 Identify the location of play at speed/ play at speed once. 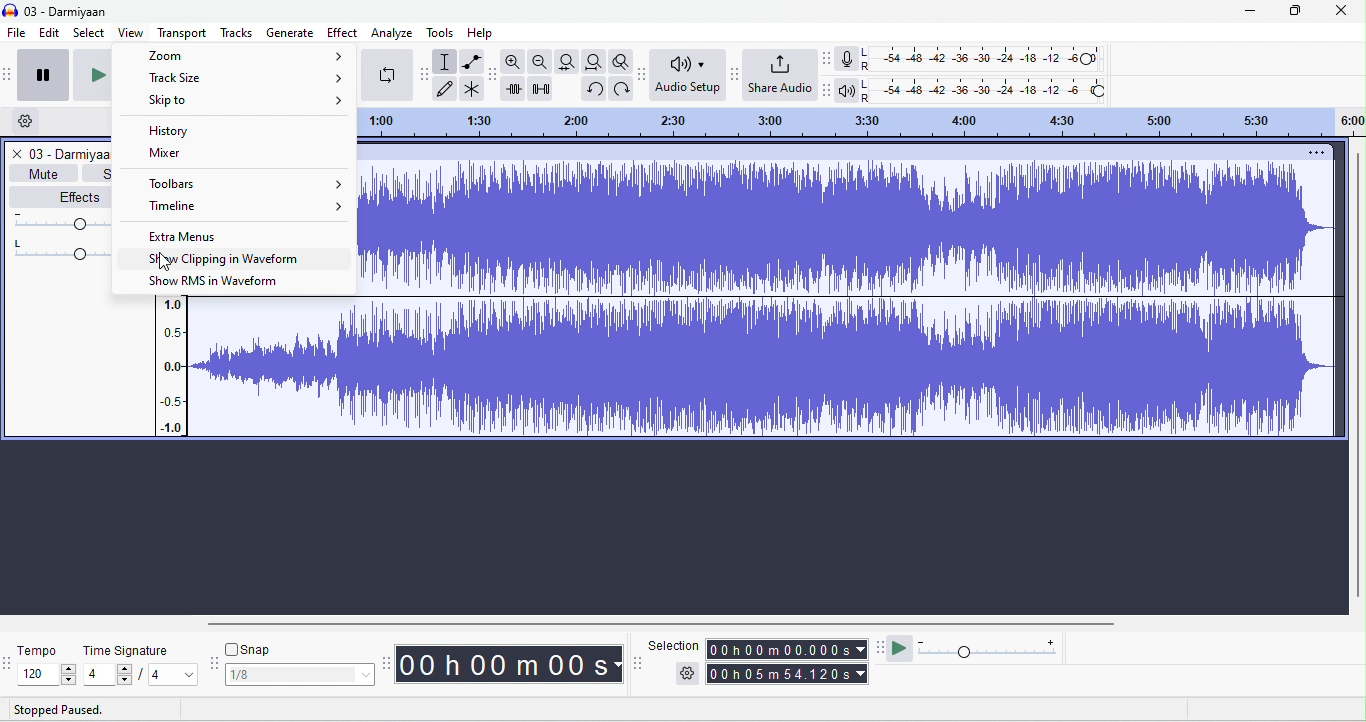
(901, 648).